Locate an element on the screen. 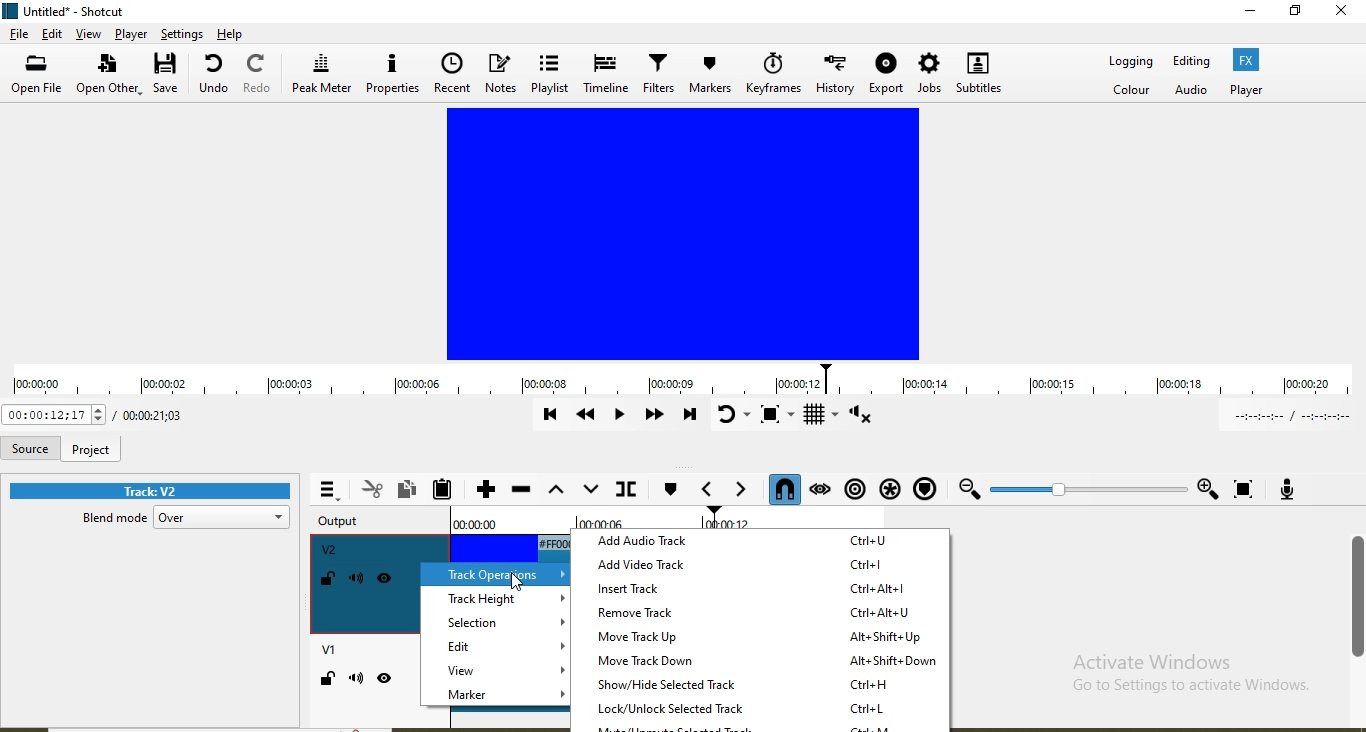  Color is located at coordinates (1130, 90).